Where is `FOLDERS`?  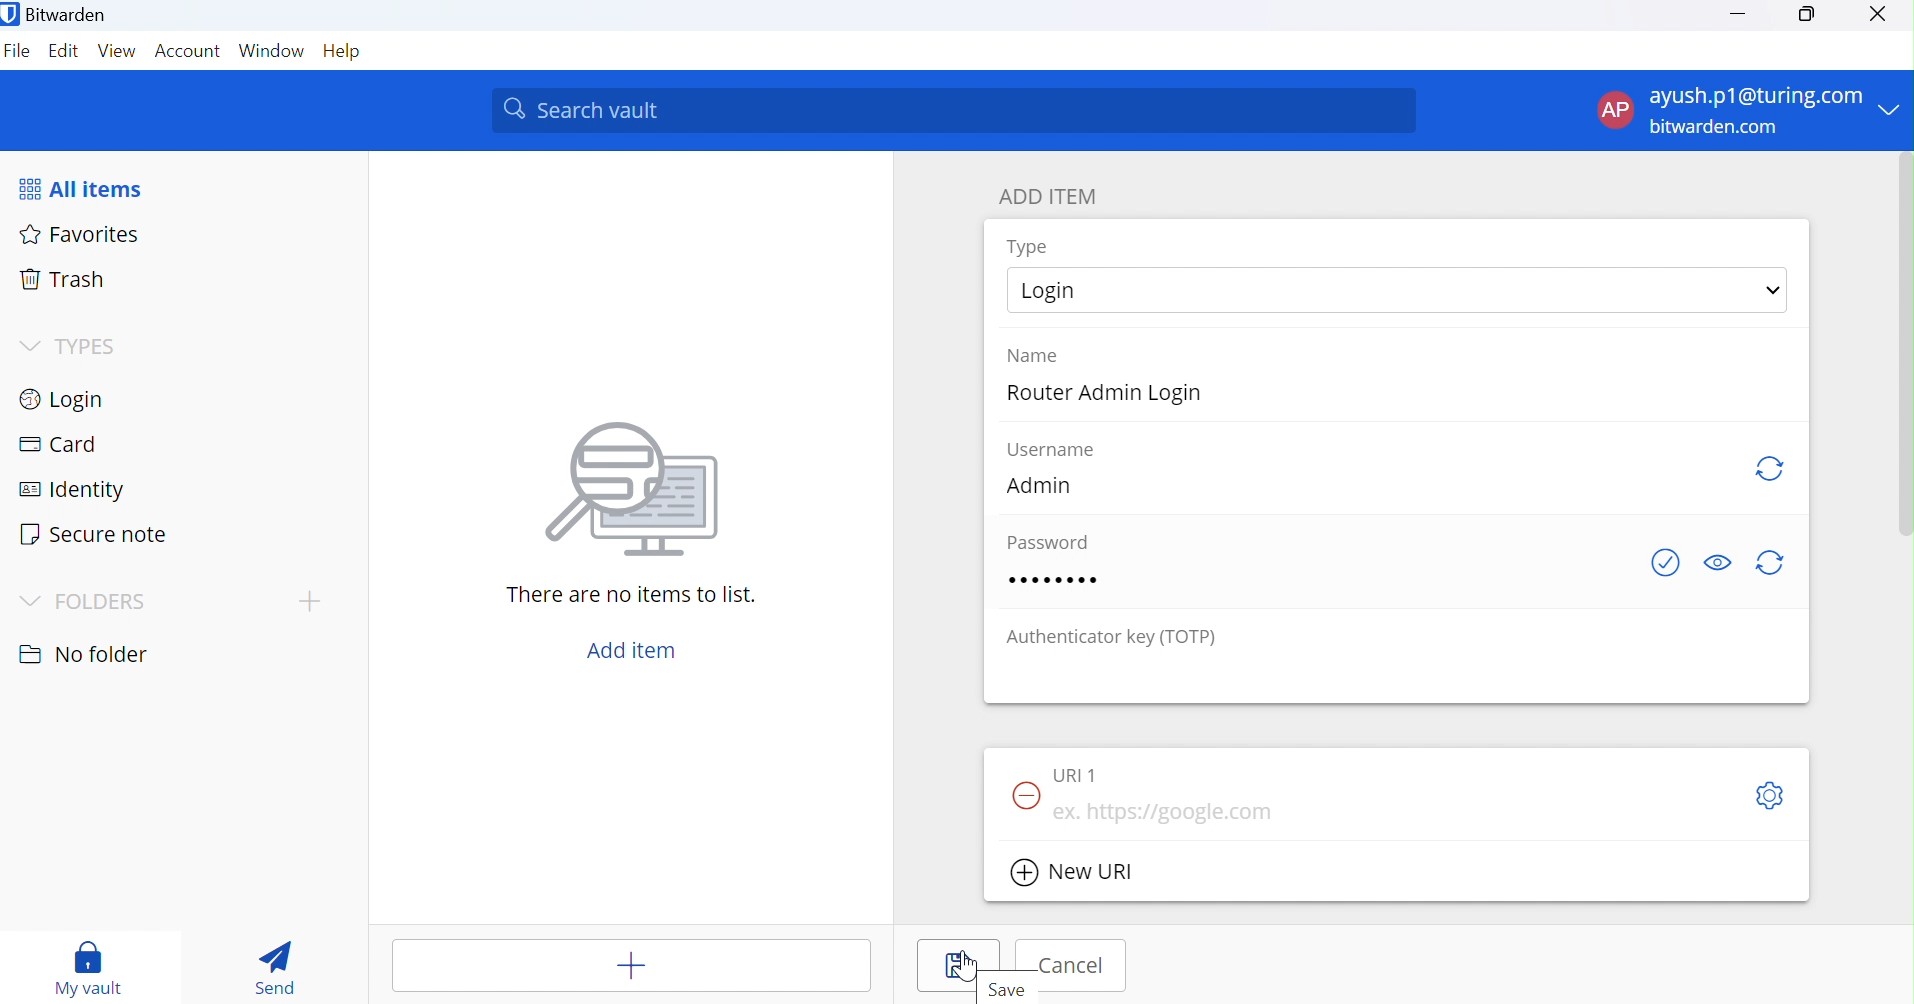 FOLDERS is located at coordinates (89, 597).